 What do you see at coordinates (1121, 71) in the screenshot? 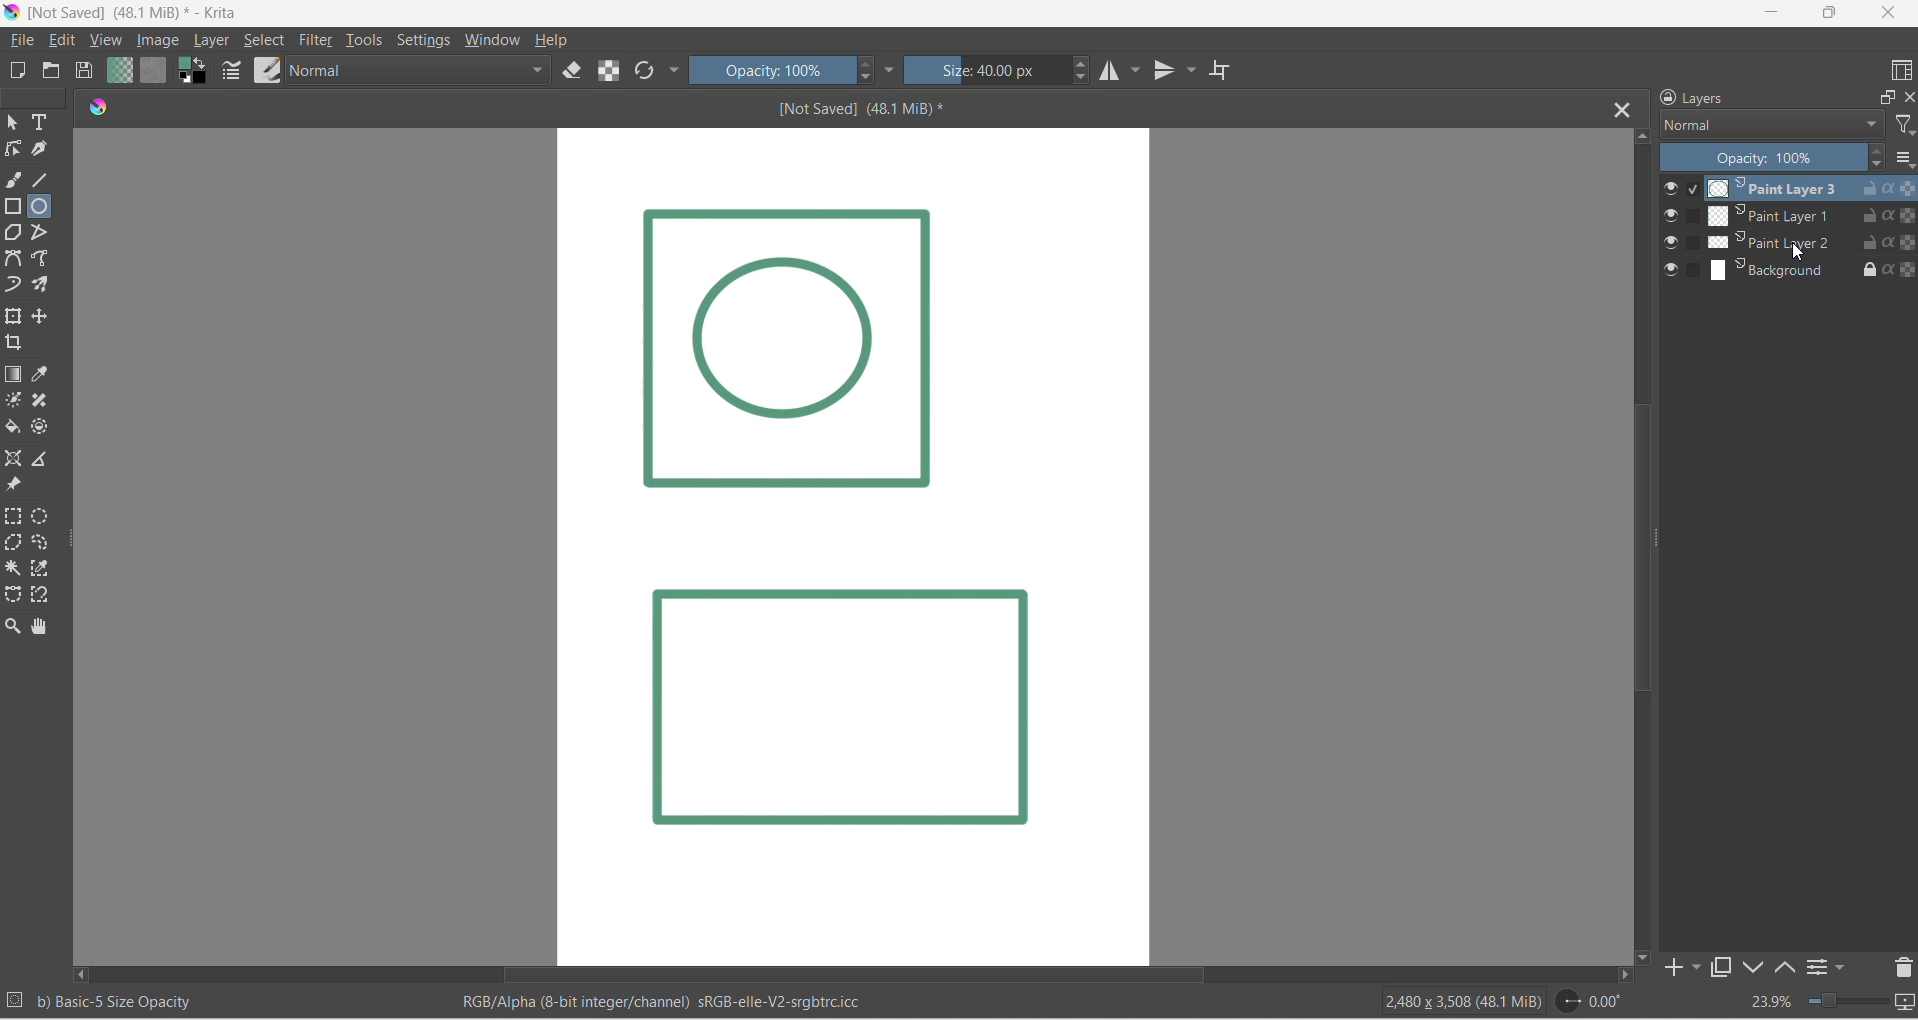
I see `horizontal mirror tool` at bounding box center [1121, 71].